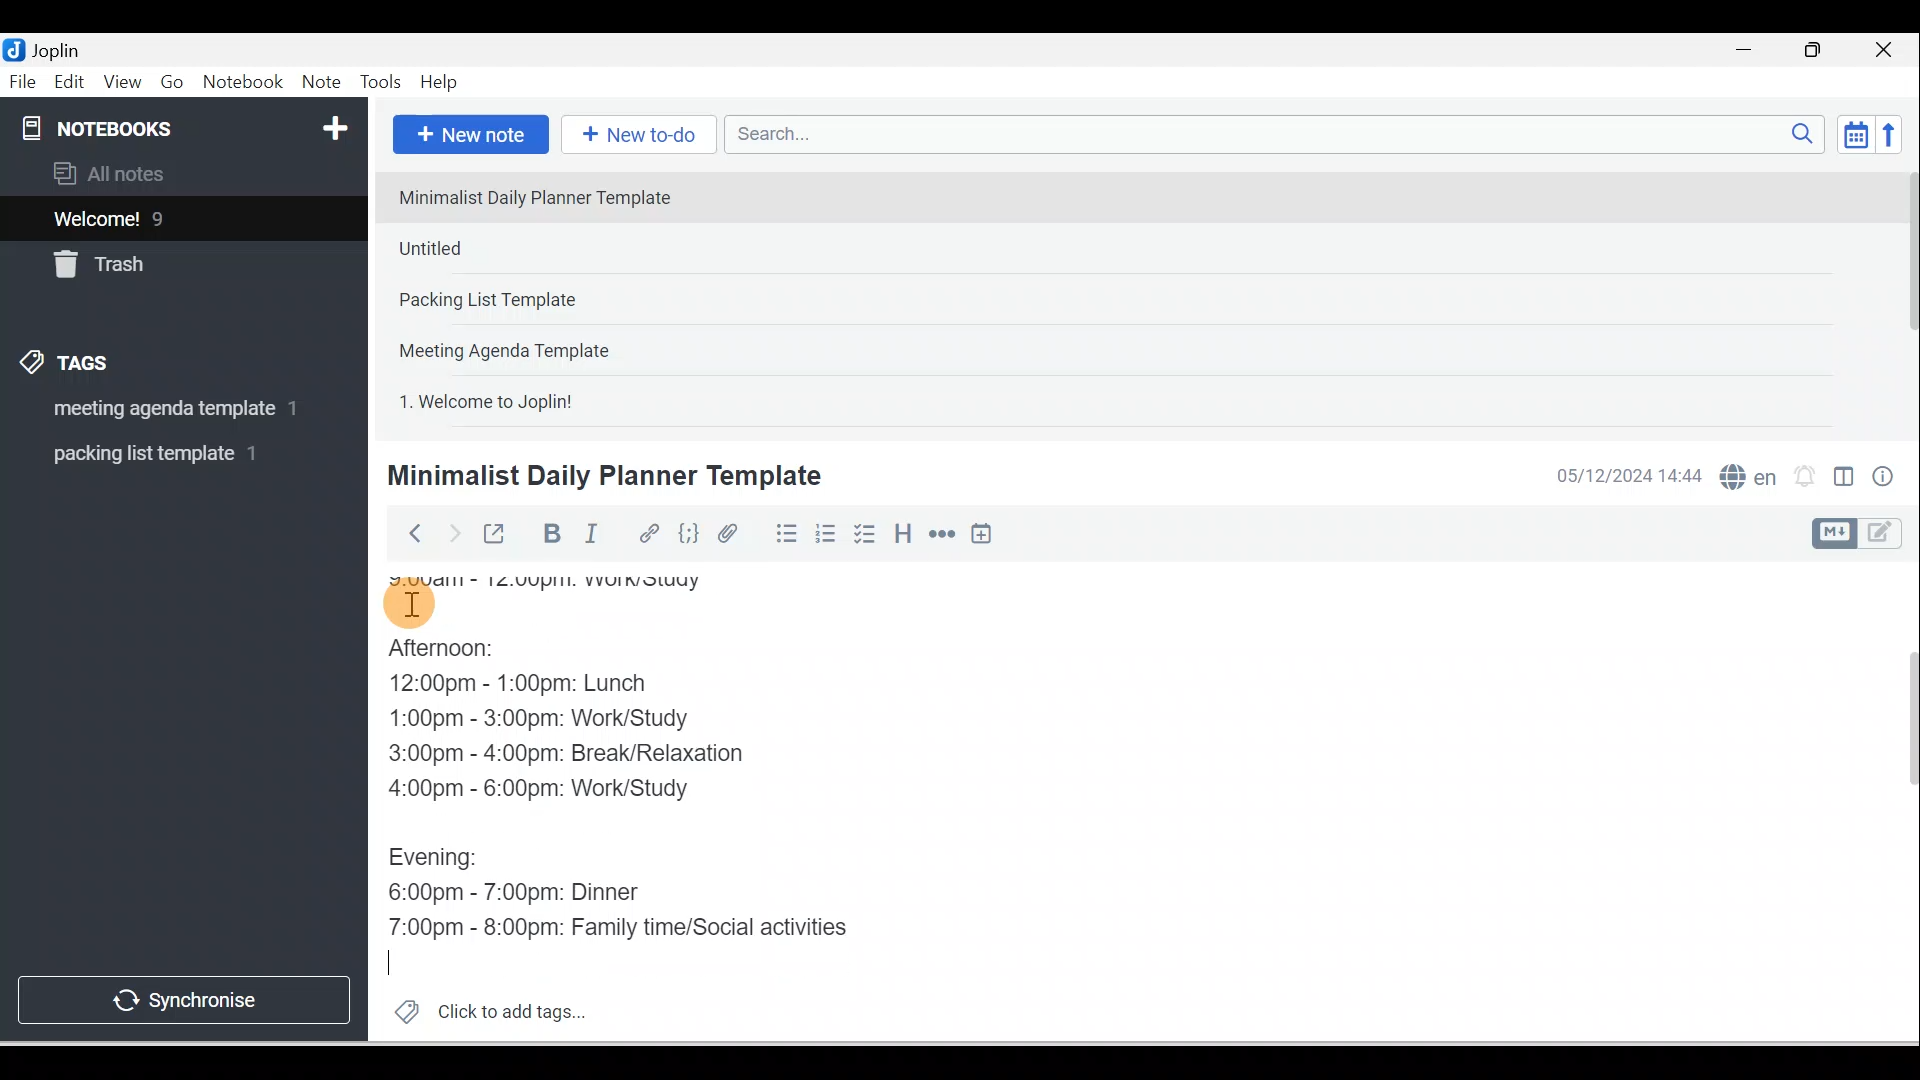  I want to click on Note, so click(319, 83).